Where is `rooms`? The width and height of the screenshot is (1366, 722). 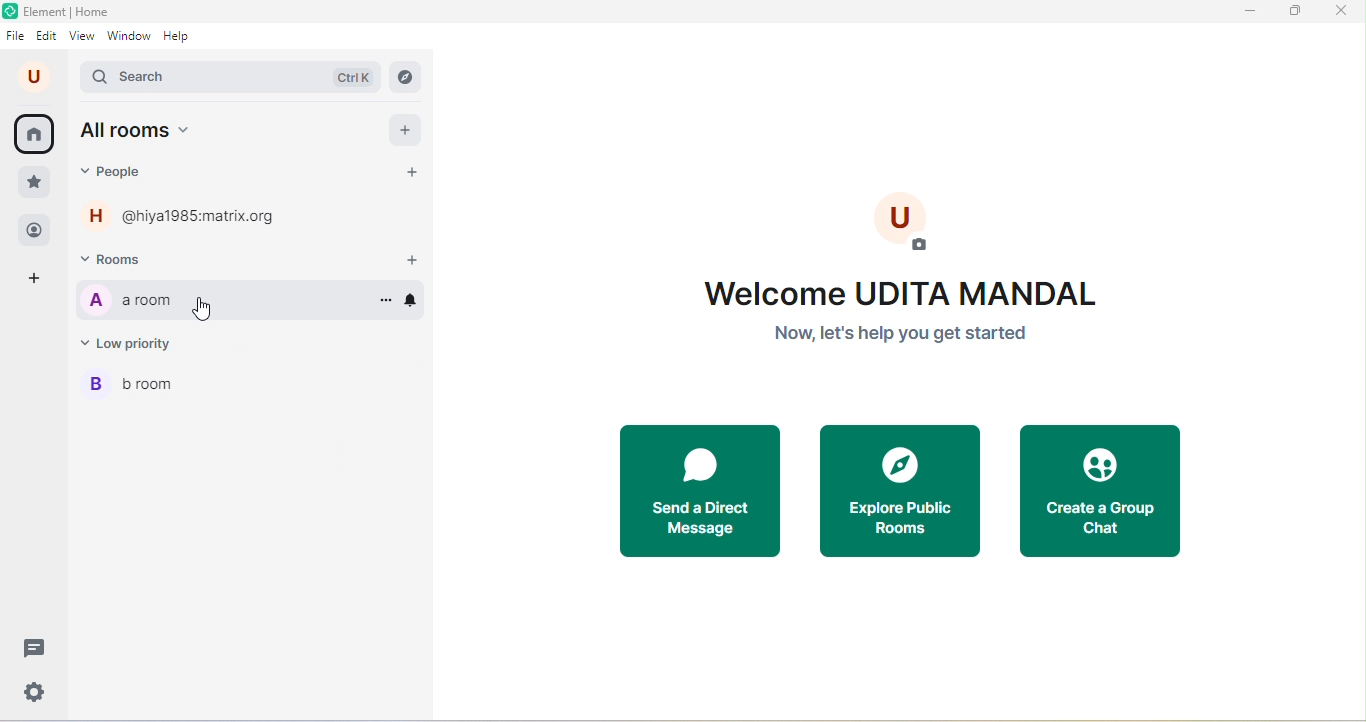 rooms is located at coordinates (124, 259).